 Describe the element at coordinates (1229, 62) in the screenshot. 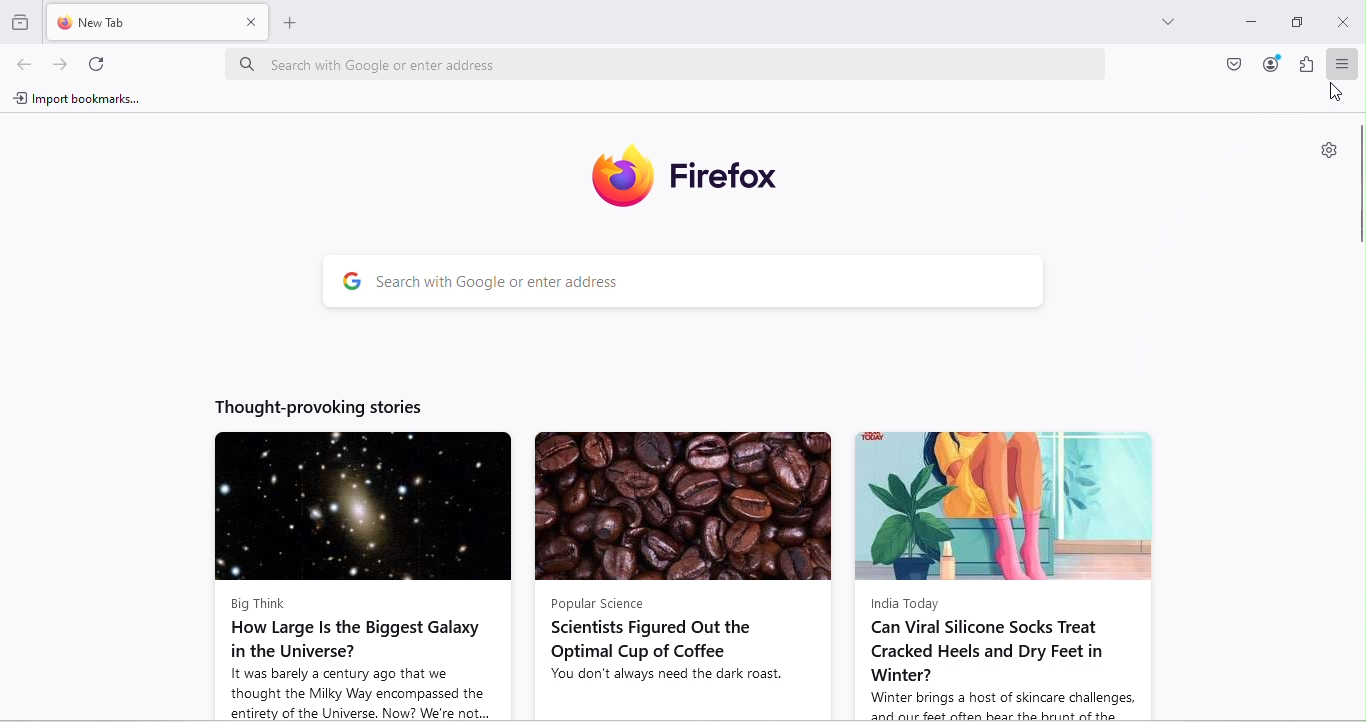

I see `Save to pocket` at that location.